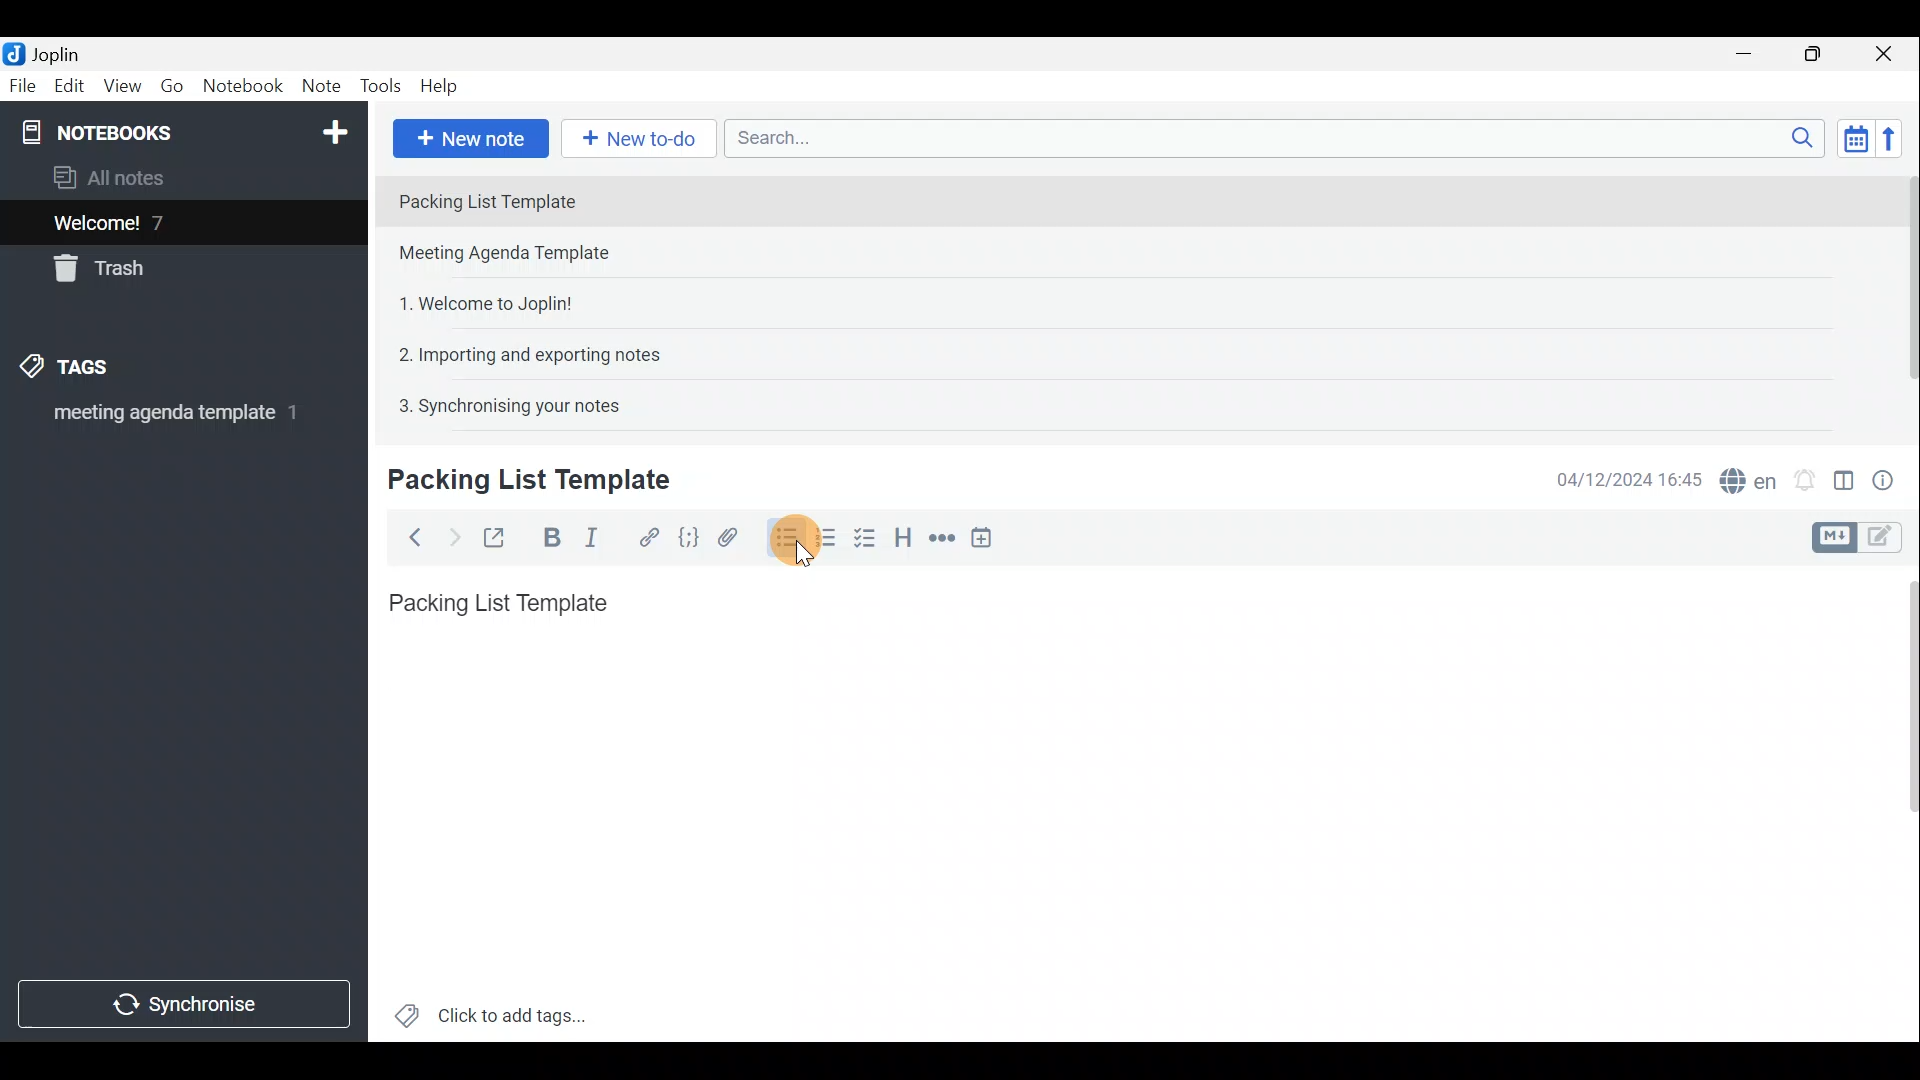 The height and width of the screenshot is (1080, 1920). What do you see at coordinates (124, 86) in the screenshot?
I see `View` at bounding box center [124, 86].